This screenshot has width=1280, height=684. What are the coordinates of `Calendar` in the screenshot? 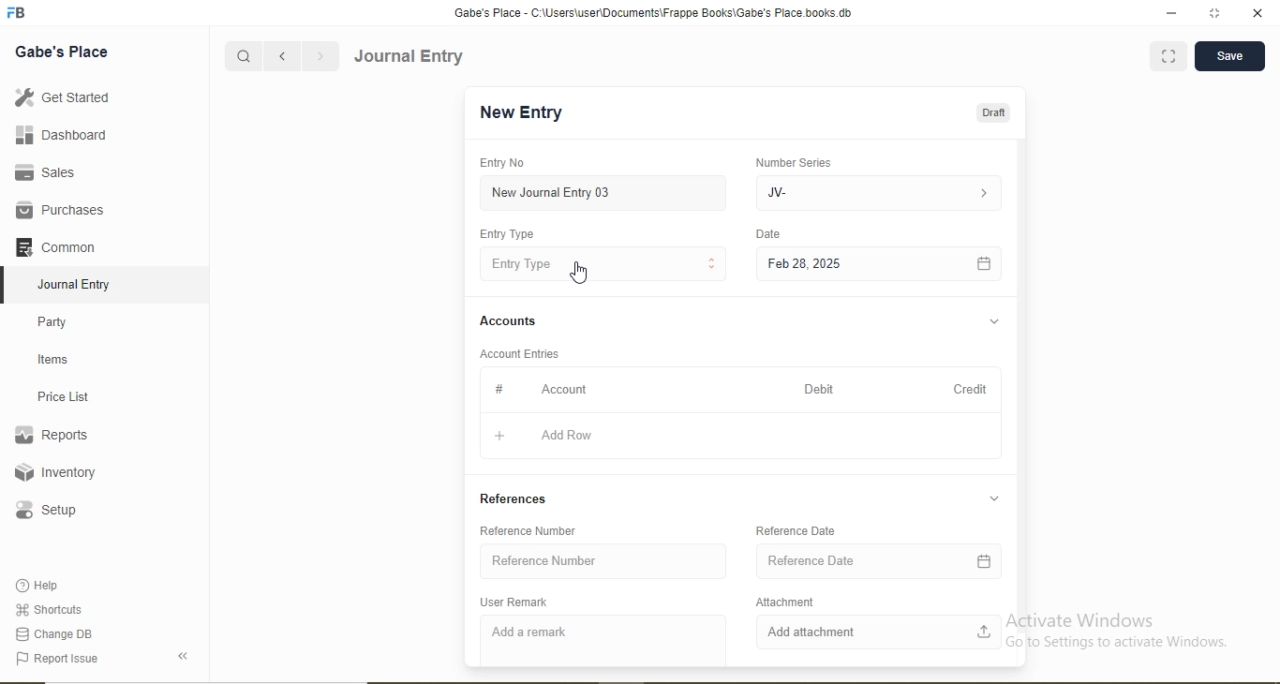 It's located at (984, 265).